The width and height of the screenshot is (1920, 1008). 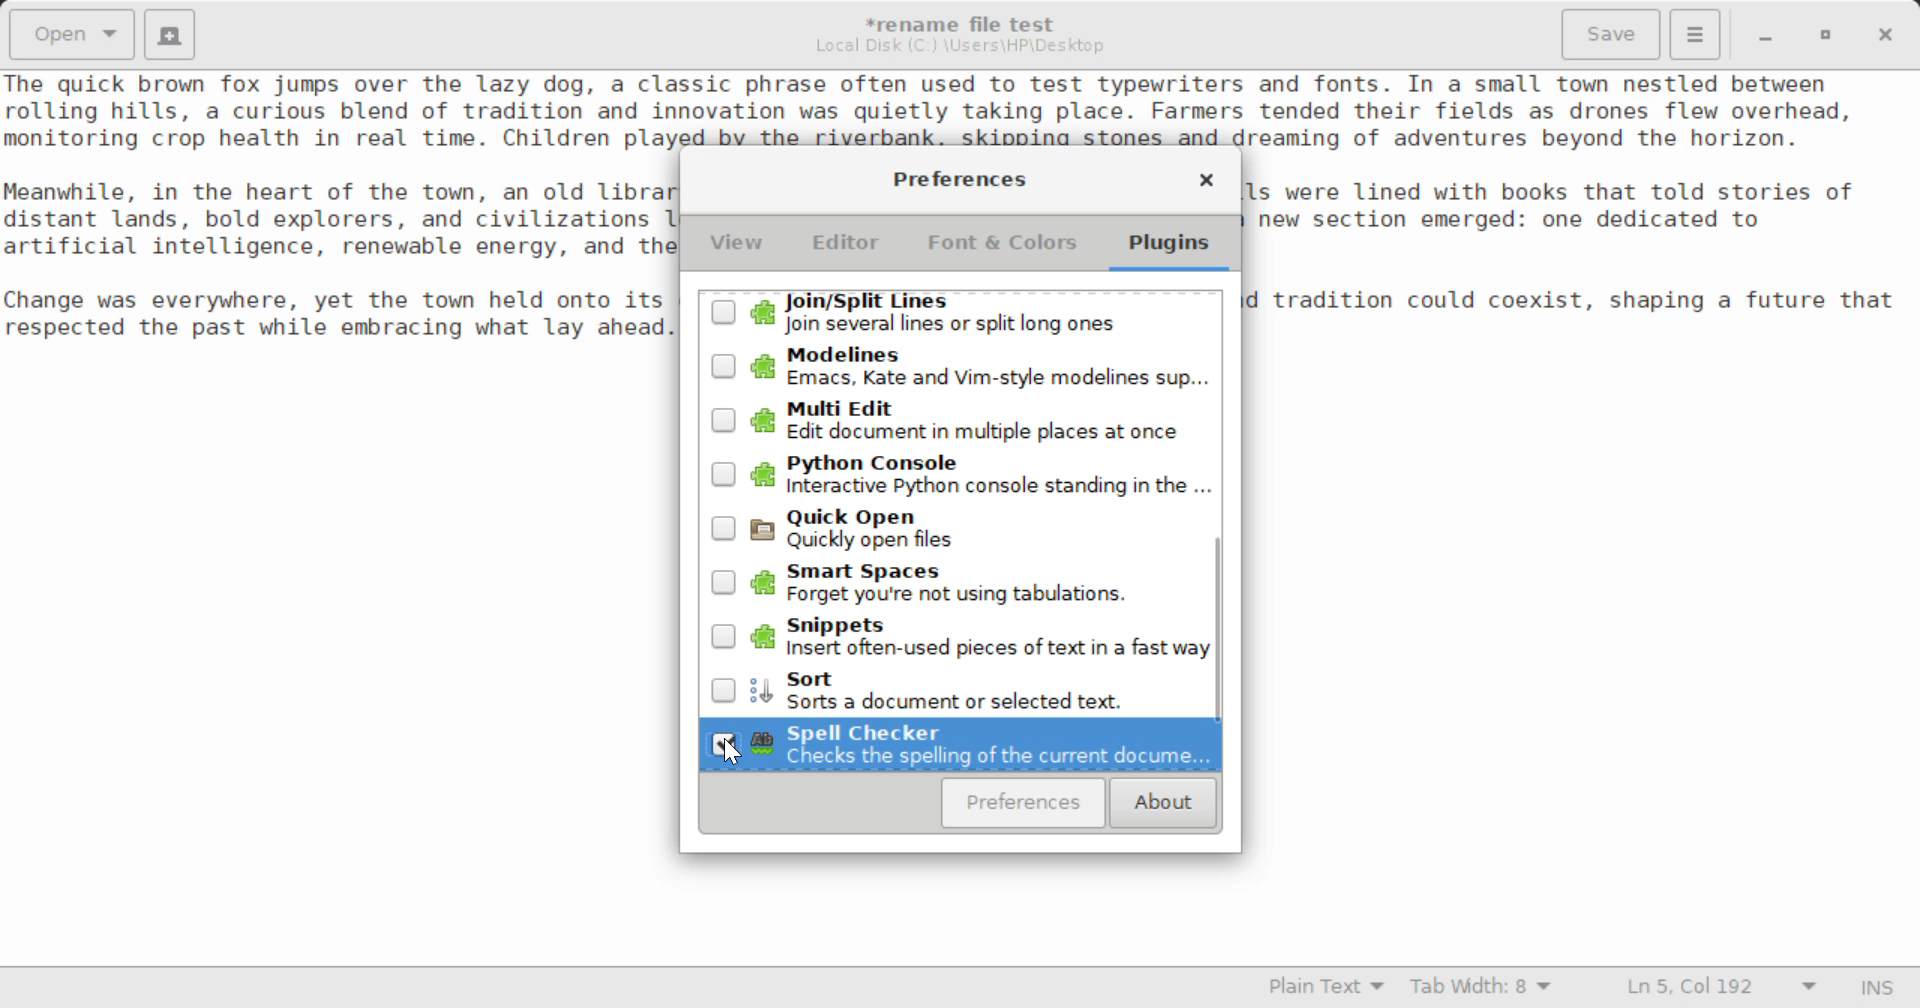 What do you see at coordinates (960, 580) in the screenshot?
I see `Unselected Smart Spaces` at bounding box center [960, 580].